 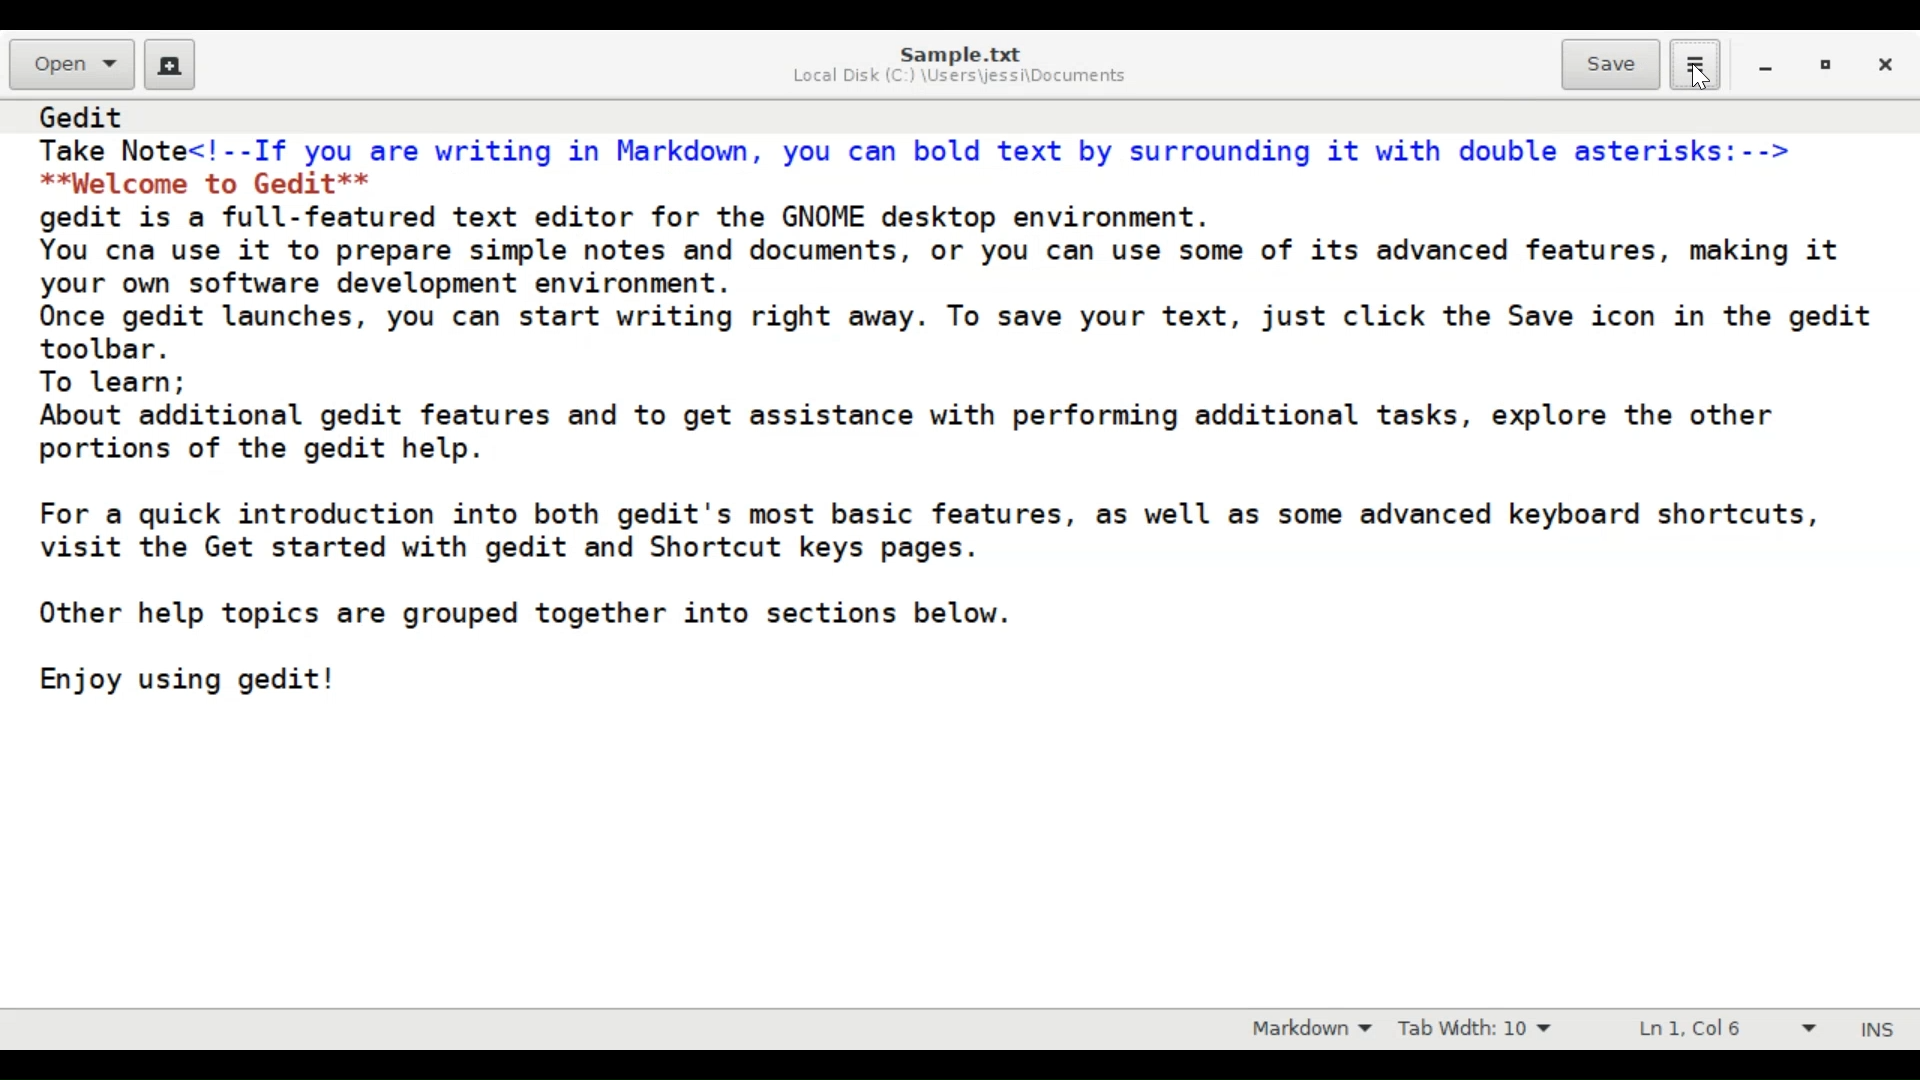 What do you see at coordinates (1477, 1030) in the screenshot?
I see `Tab Width` at bounding box center [1477, 1030].